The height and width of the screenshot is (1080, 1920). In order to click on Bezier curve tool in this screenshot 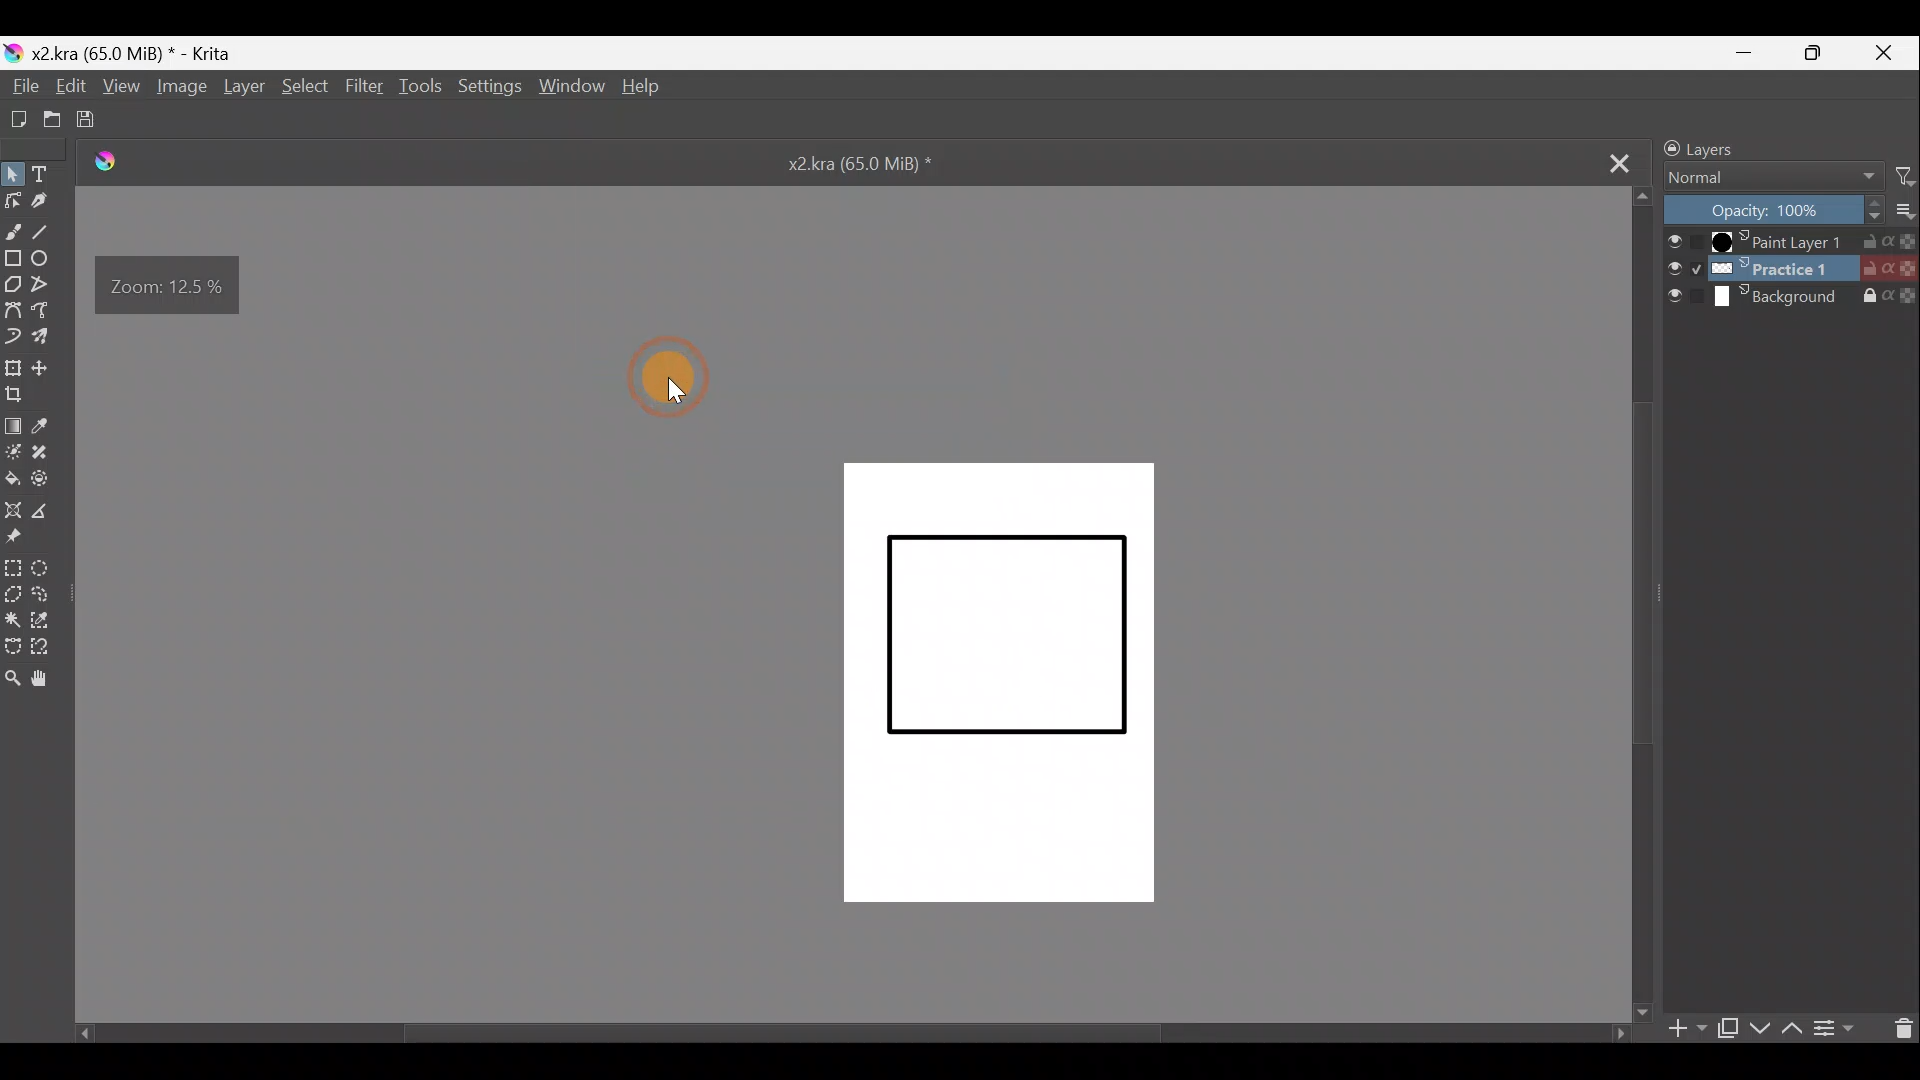, I will do `click(12, 309)`.